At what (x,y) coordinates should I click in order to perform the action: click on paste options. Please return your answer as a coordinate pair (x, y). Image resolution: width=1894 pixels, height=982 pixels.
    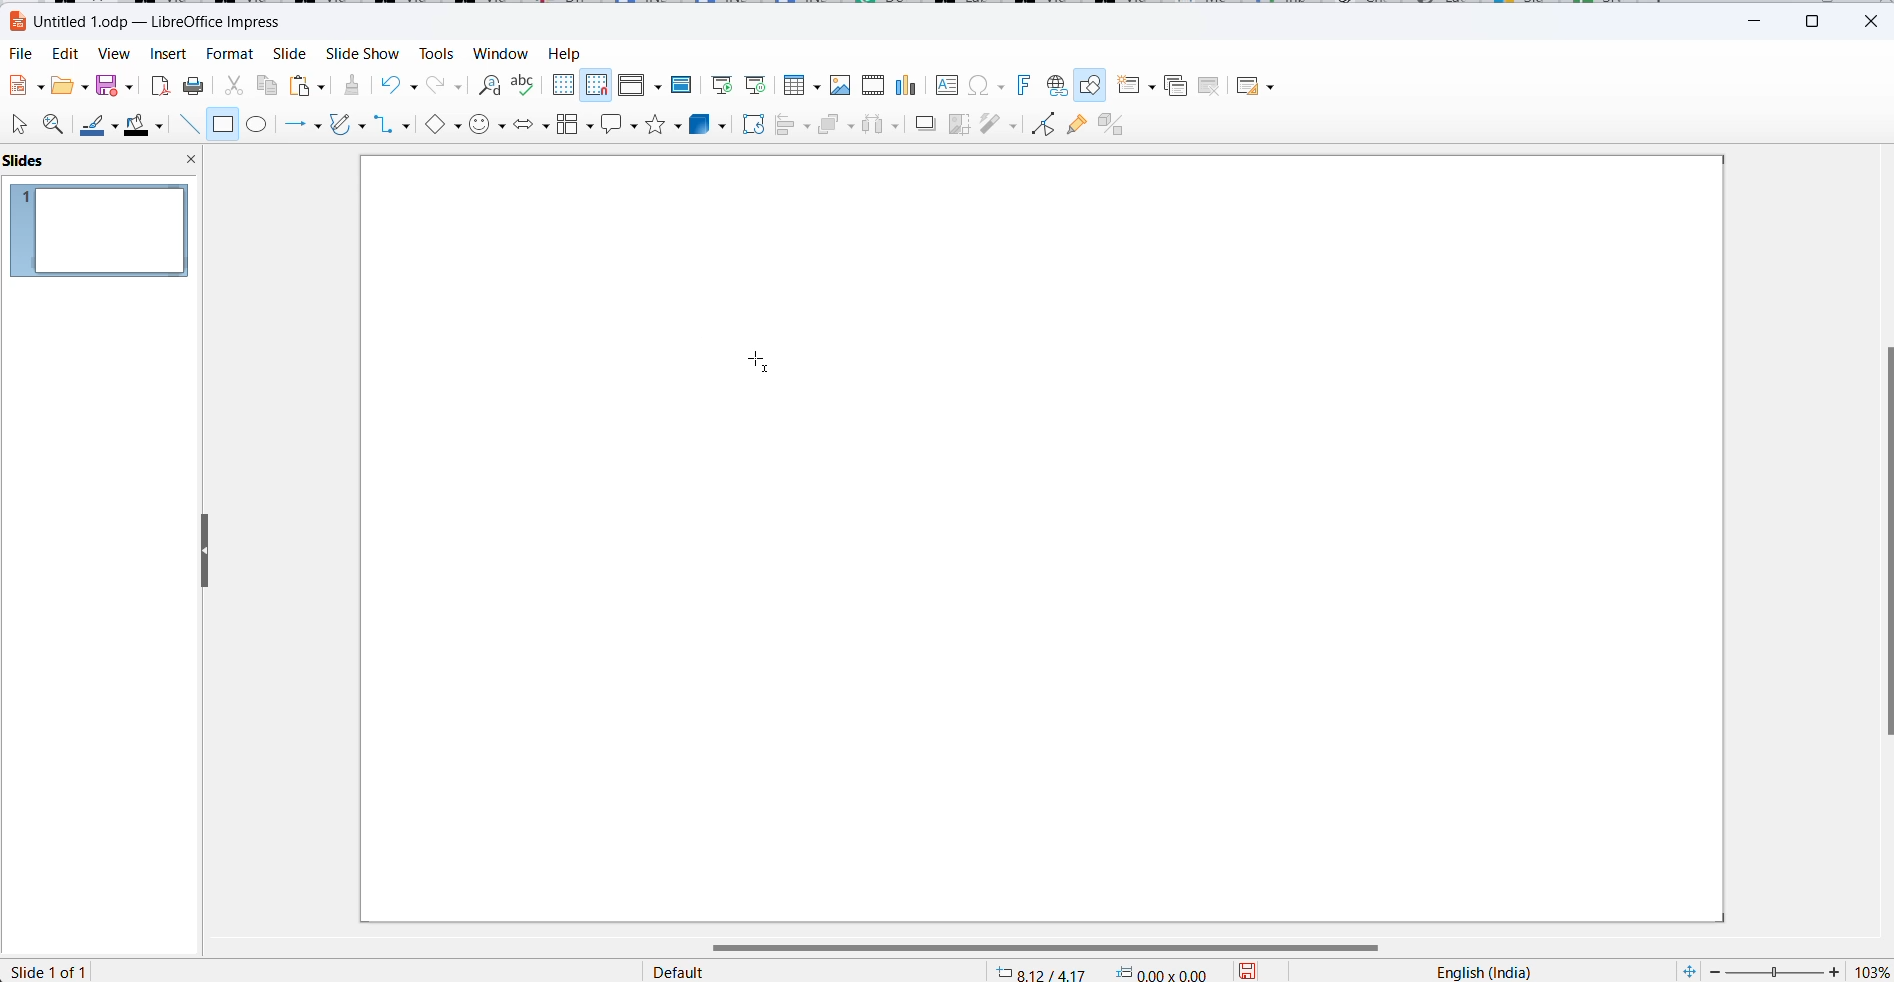
    Looking at the image, I should click on (307, 86).